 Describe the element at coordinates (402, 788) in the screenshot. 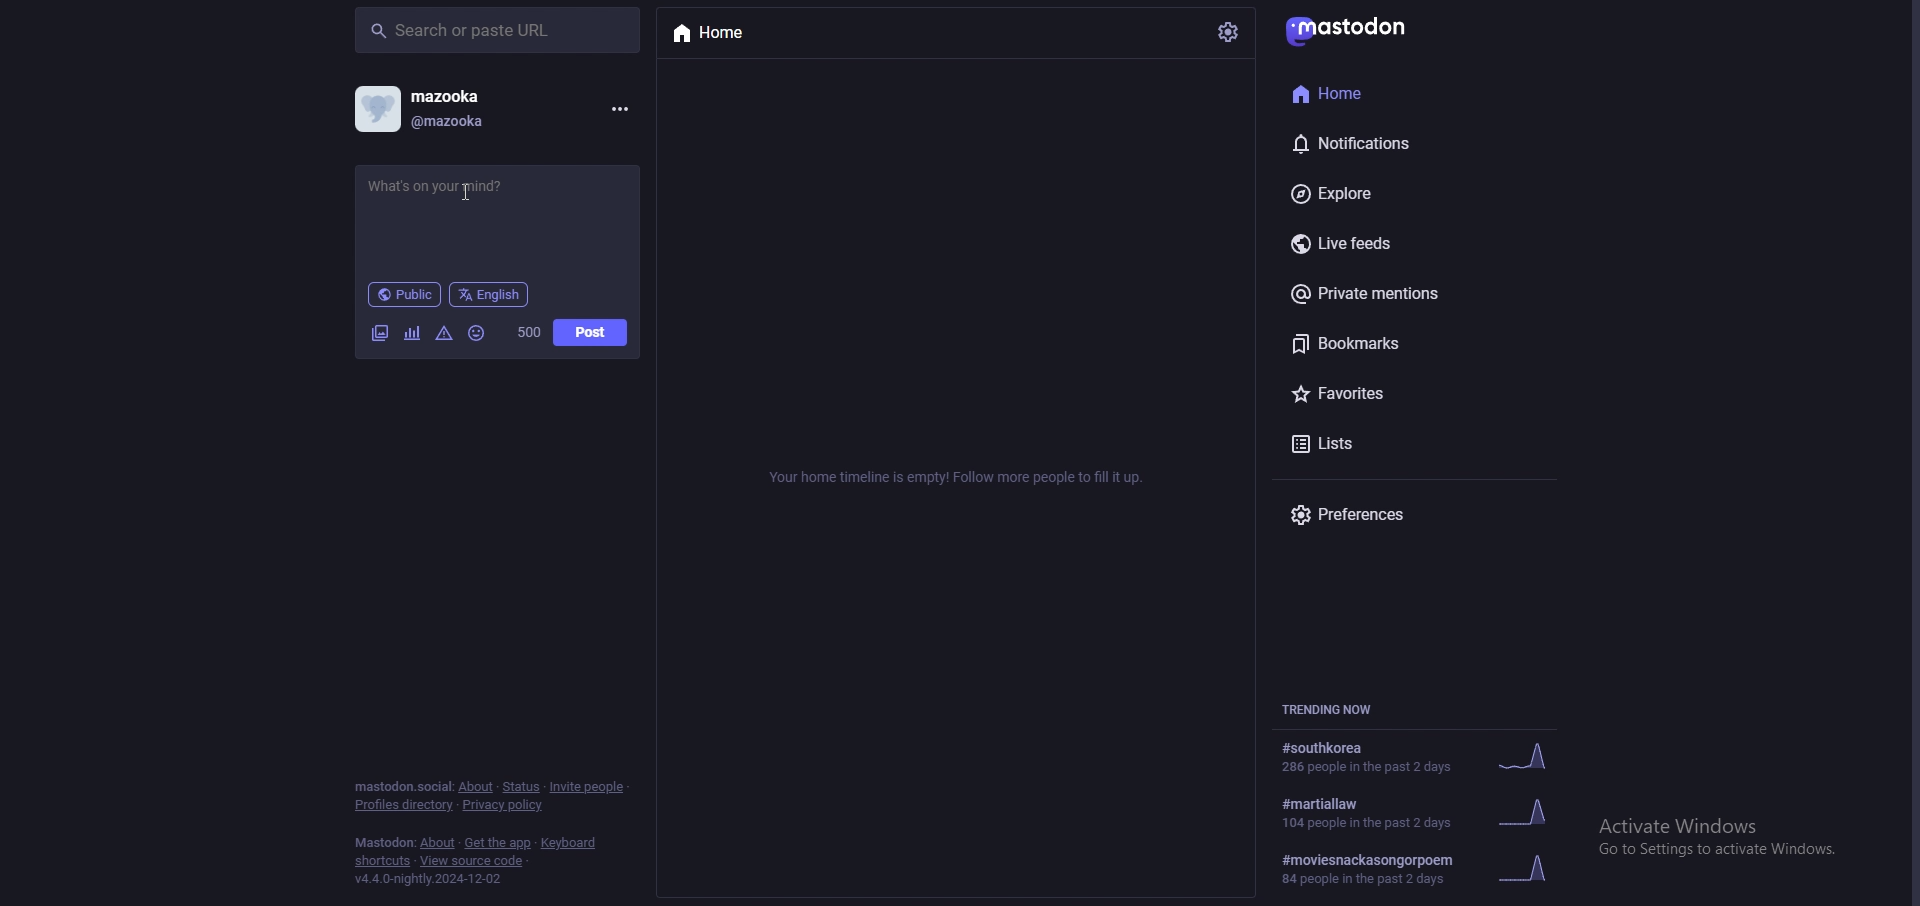

I see `mastodon social` at that location.